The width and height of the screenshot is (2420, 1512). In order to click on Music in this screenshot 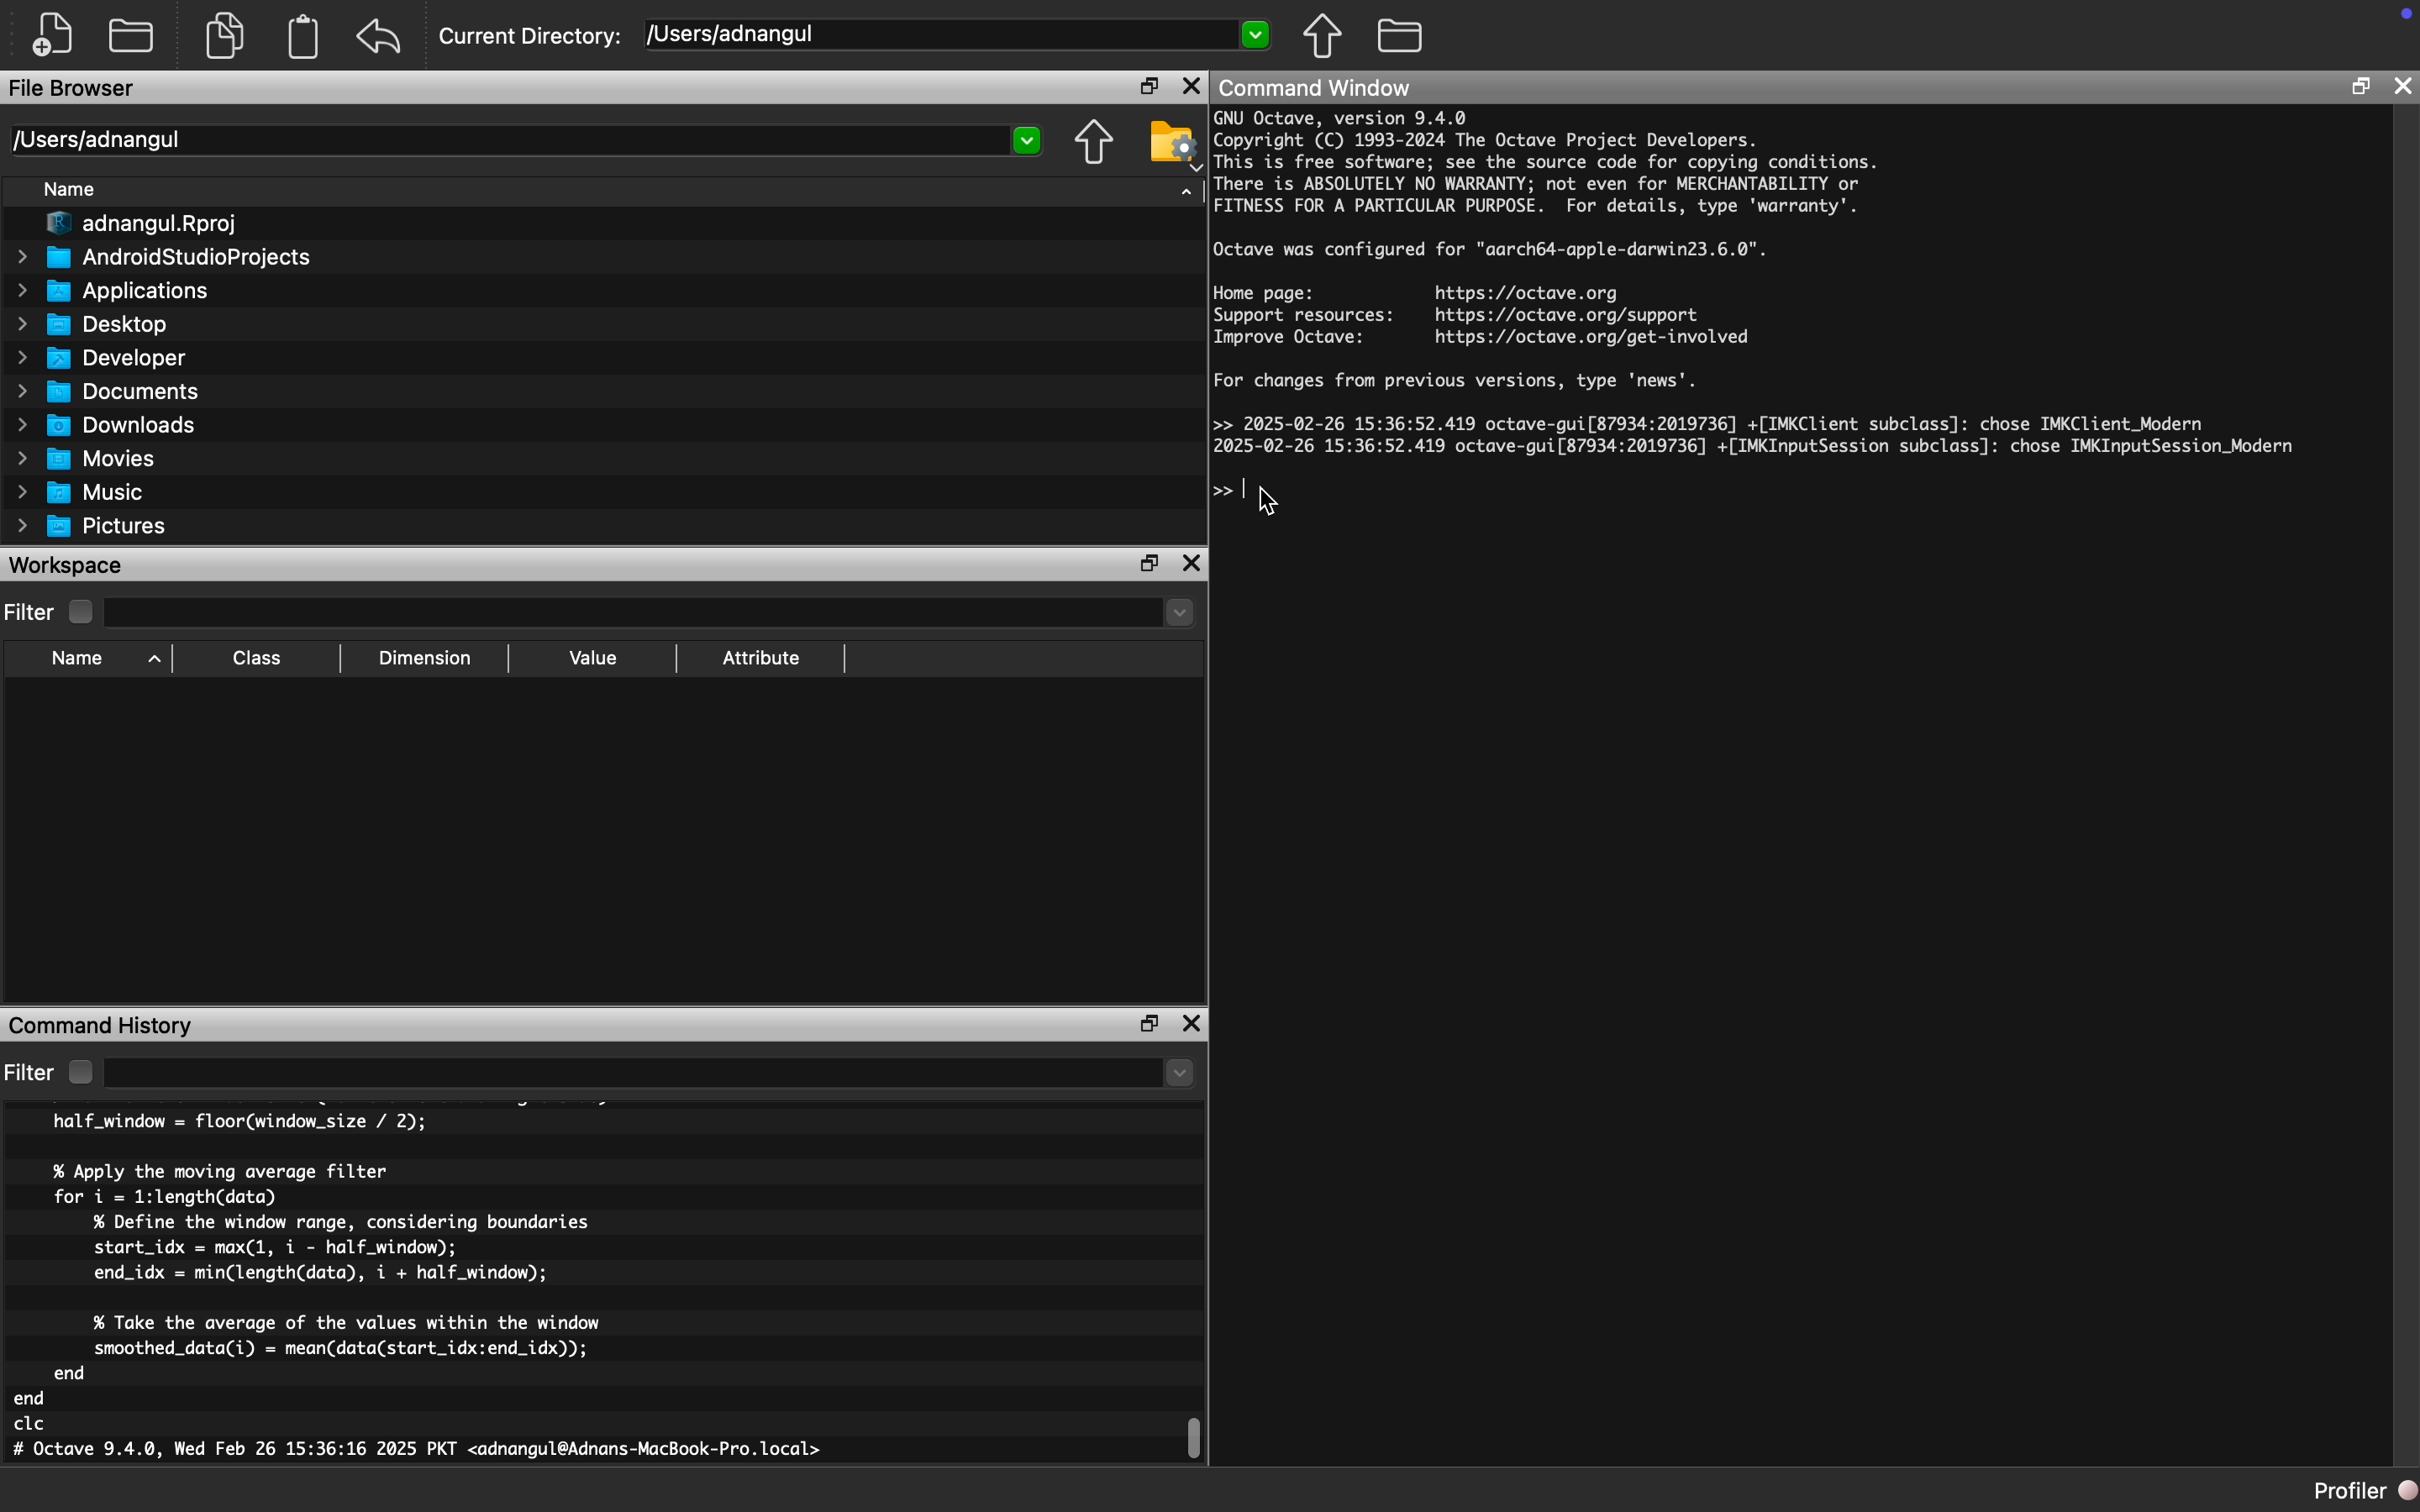, I will do `click(80, 492)`.